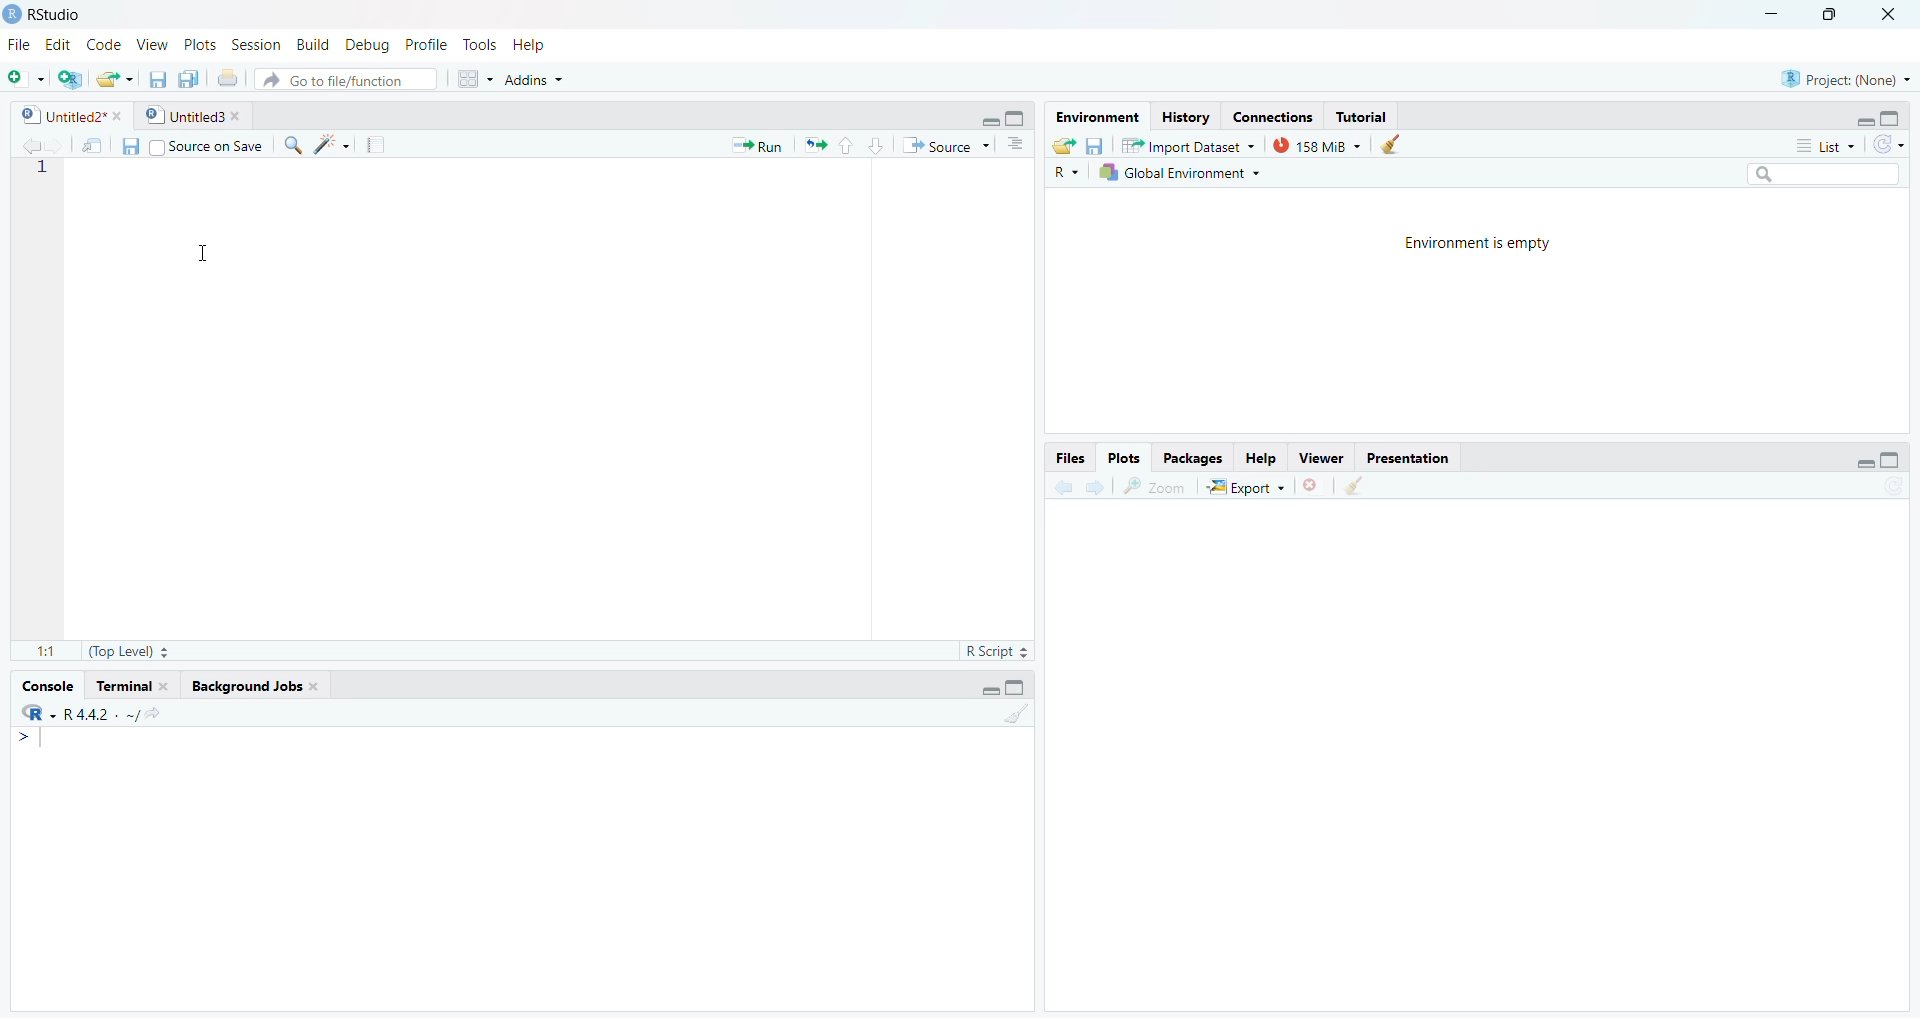 The height and width of the screenshot is (1018, 1920). I want to click on Close, so click(1891, 20).